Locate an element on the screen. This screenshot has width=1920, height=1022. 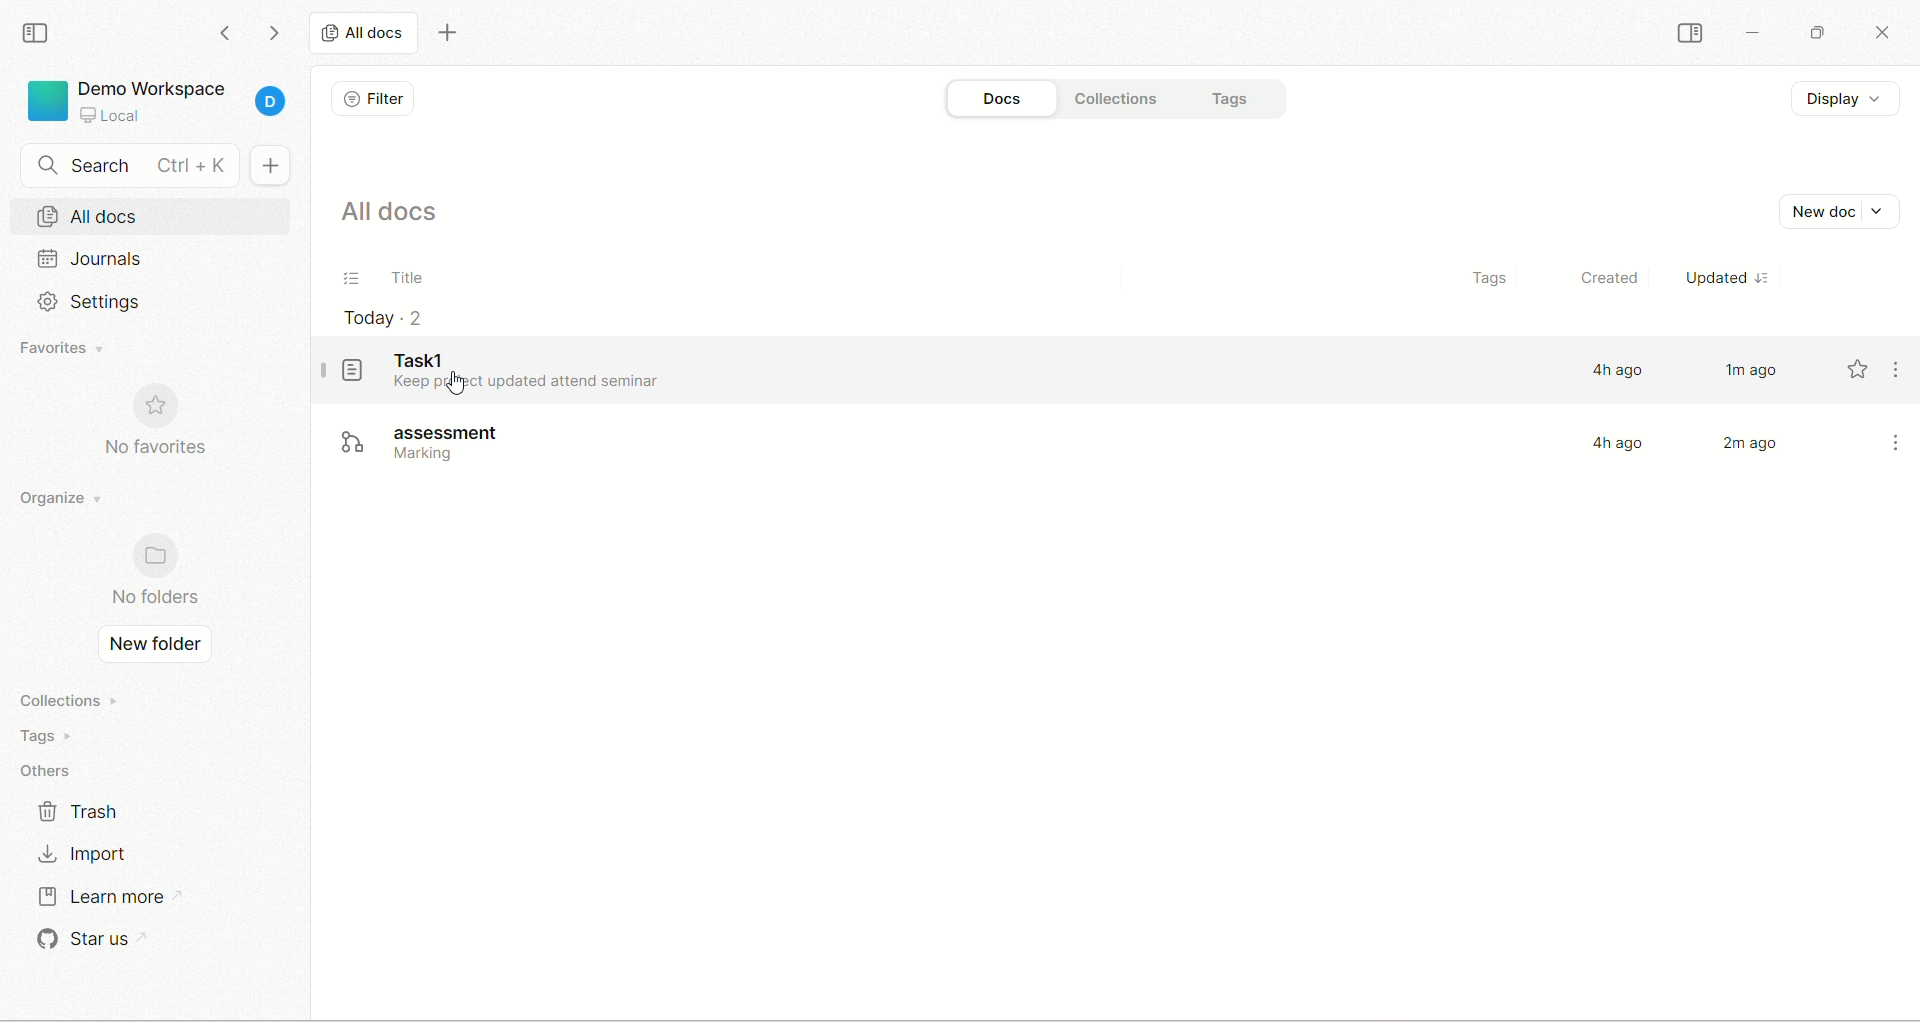
close is located at coordinates (1879, 31).